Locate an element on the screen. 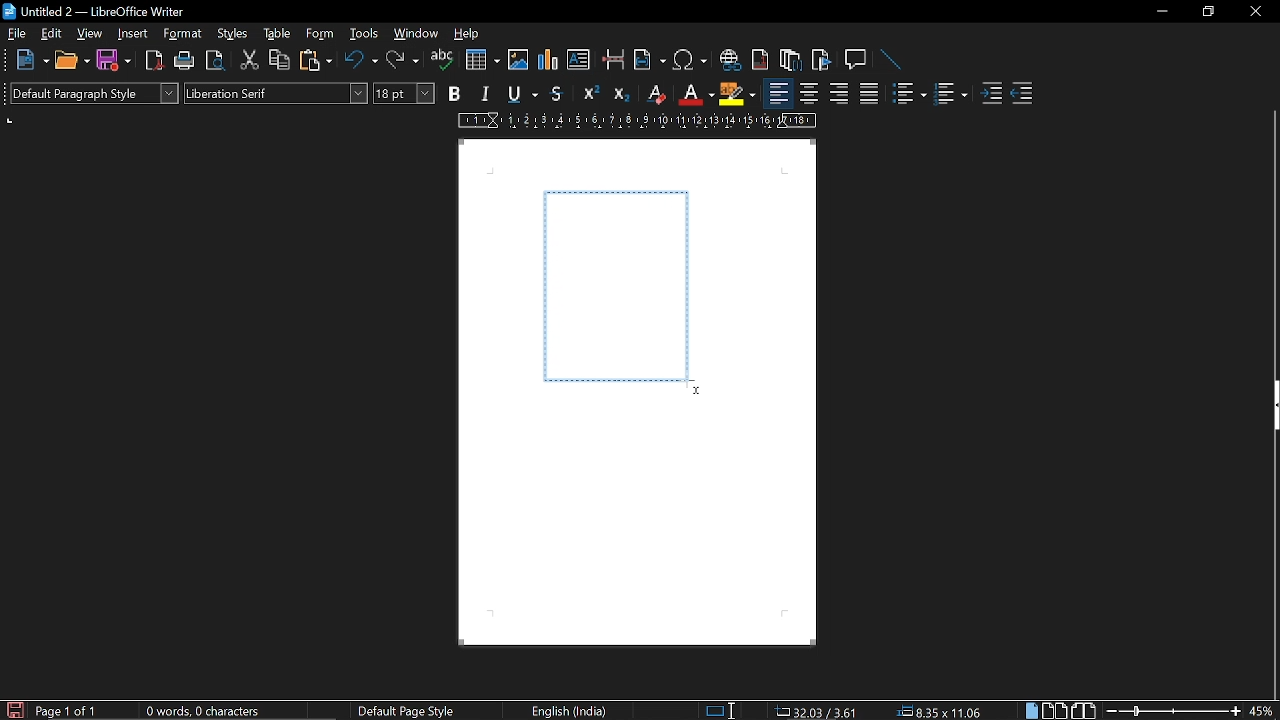  4.99/3.22 is located at coordinates (813, 710).